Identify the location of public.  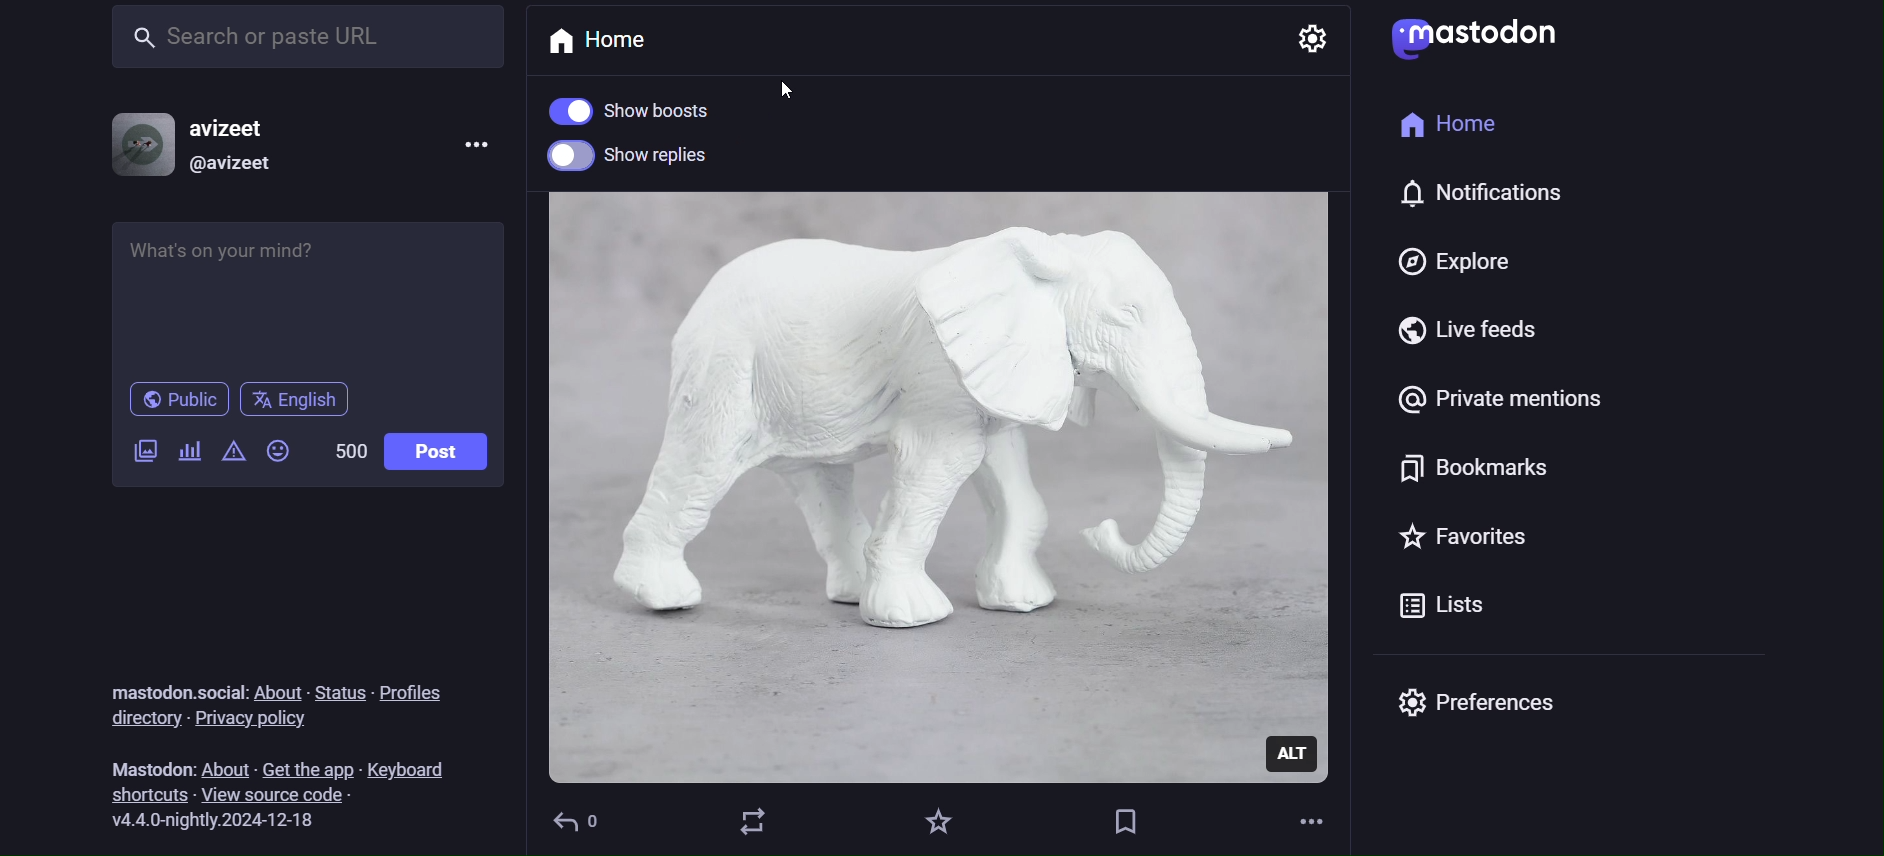
(176, 401).